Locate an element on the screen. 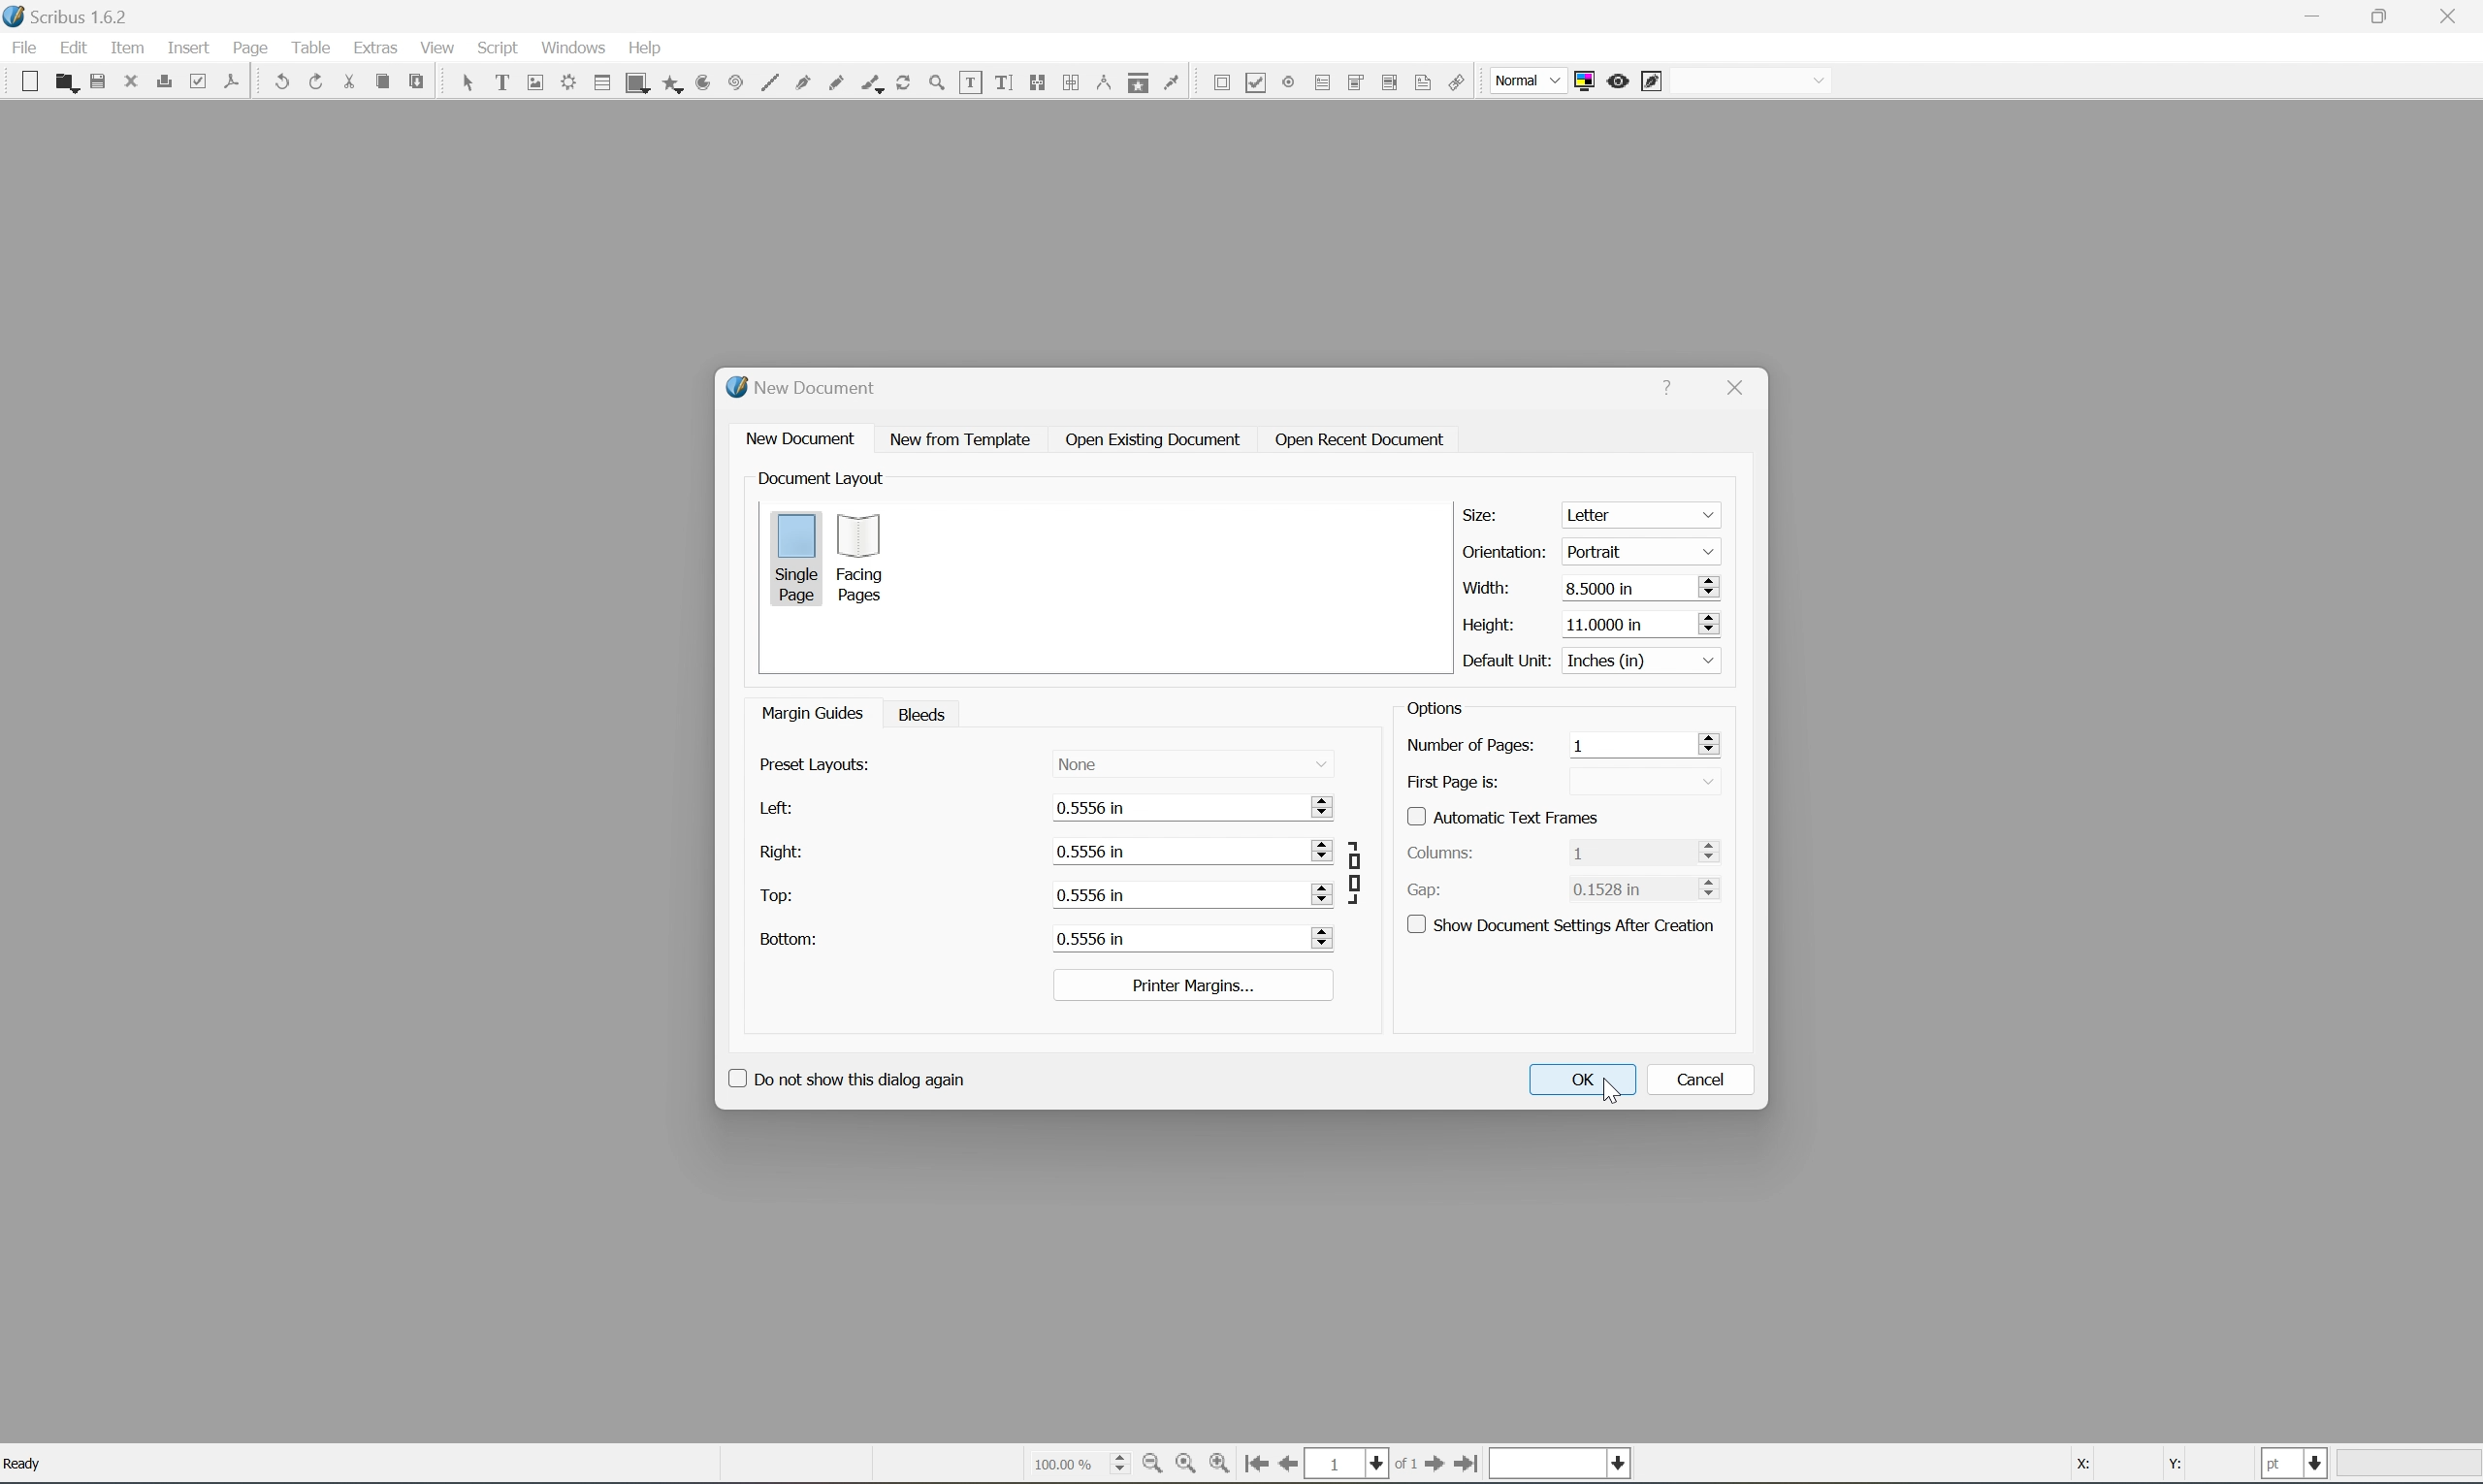 The image size is (2483, 1484). pdf text field is located at coordinates (1324, 82).